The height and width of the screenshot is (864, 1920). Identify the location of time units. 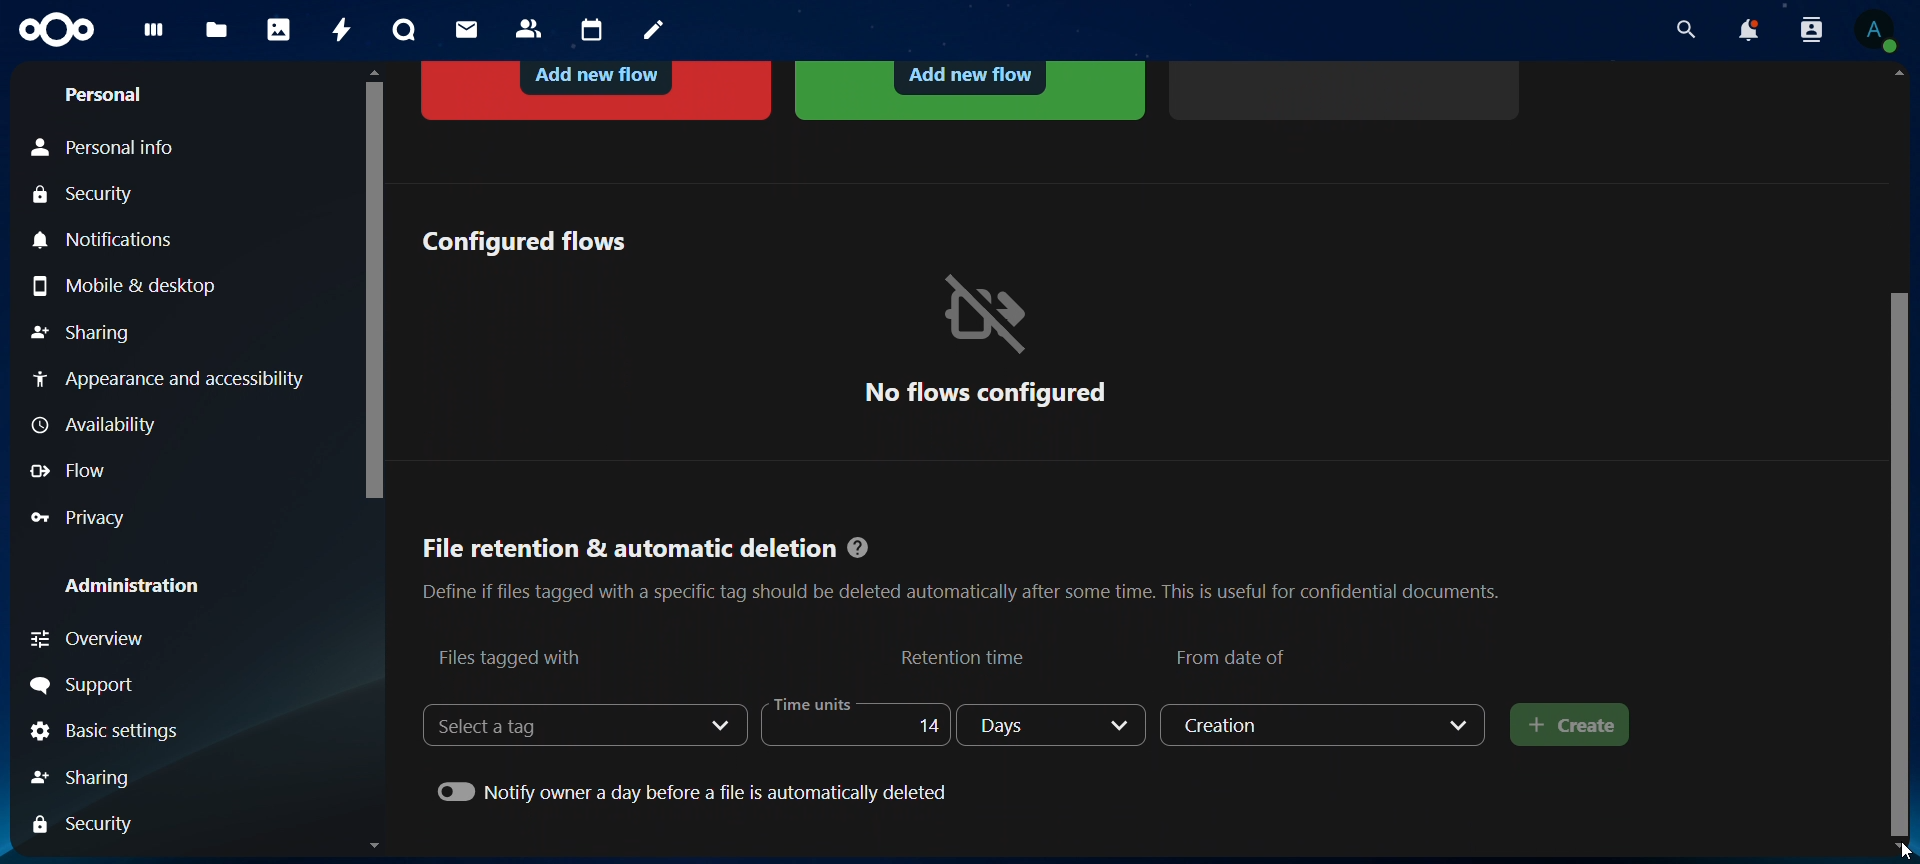
(850, 723).